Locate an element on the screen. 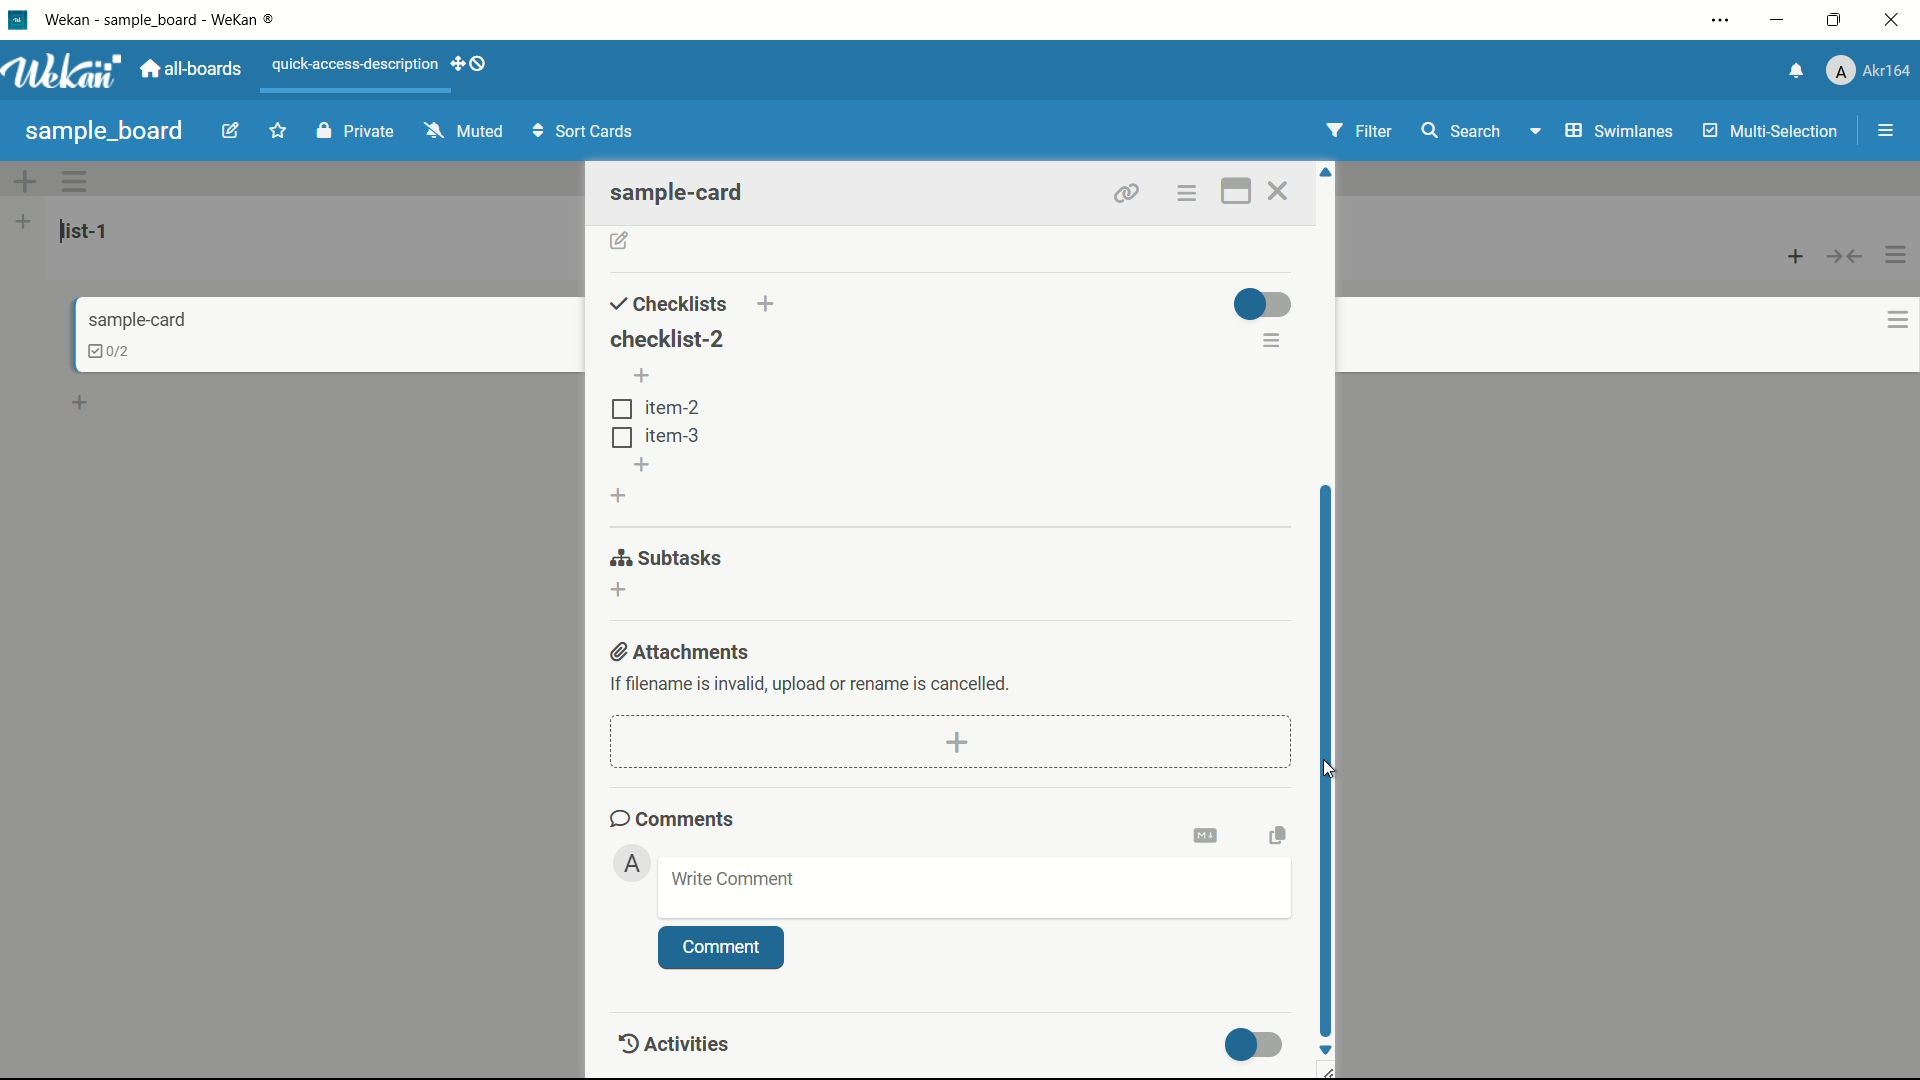 This screenshot has width=1920, height=1080. card actions is located at coordinates (1883, 321).